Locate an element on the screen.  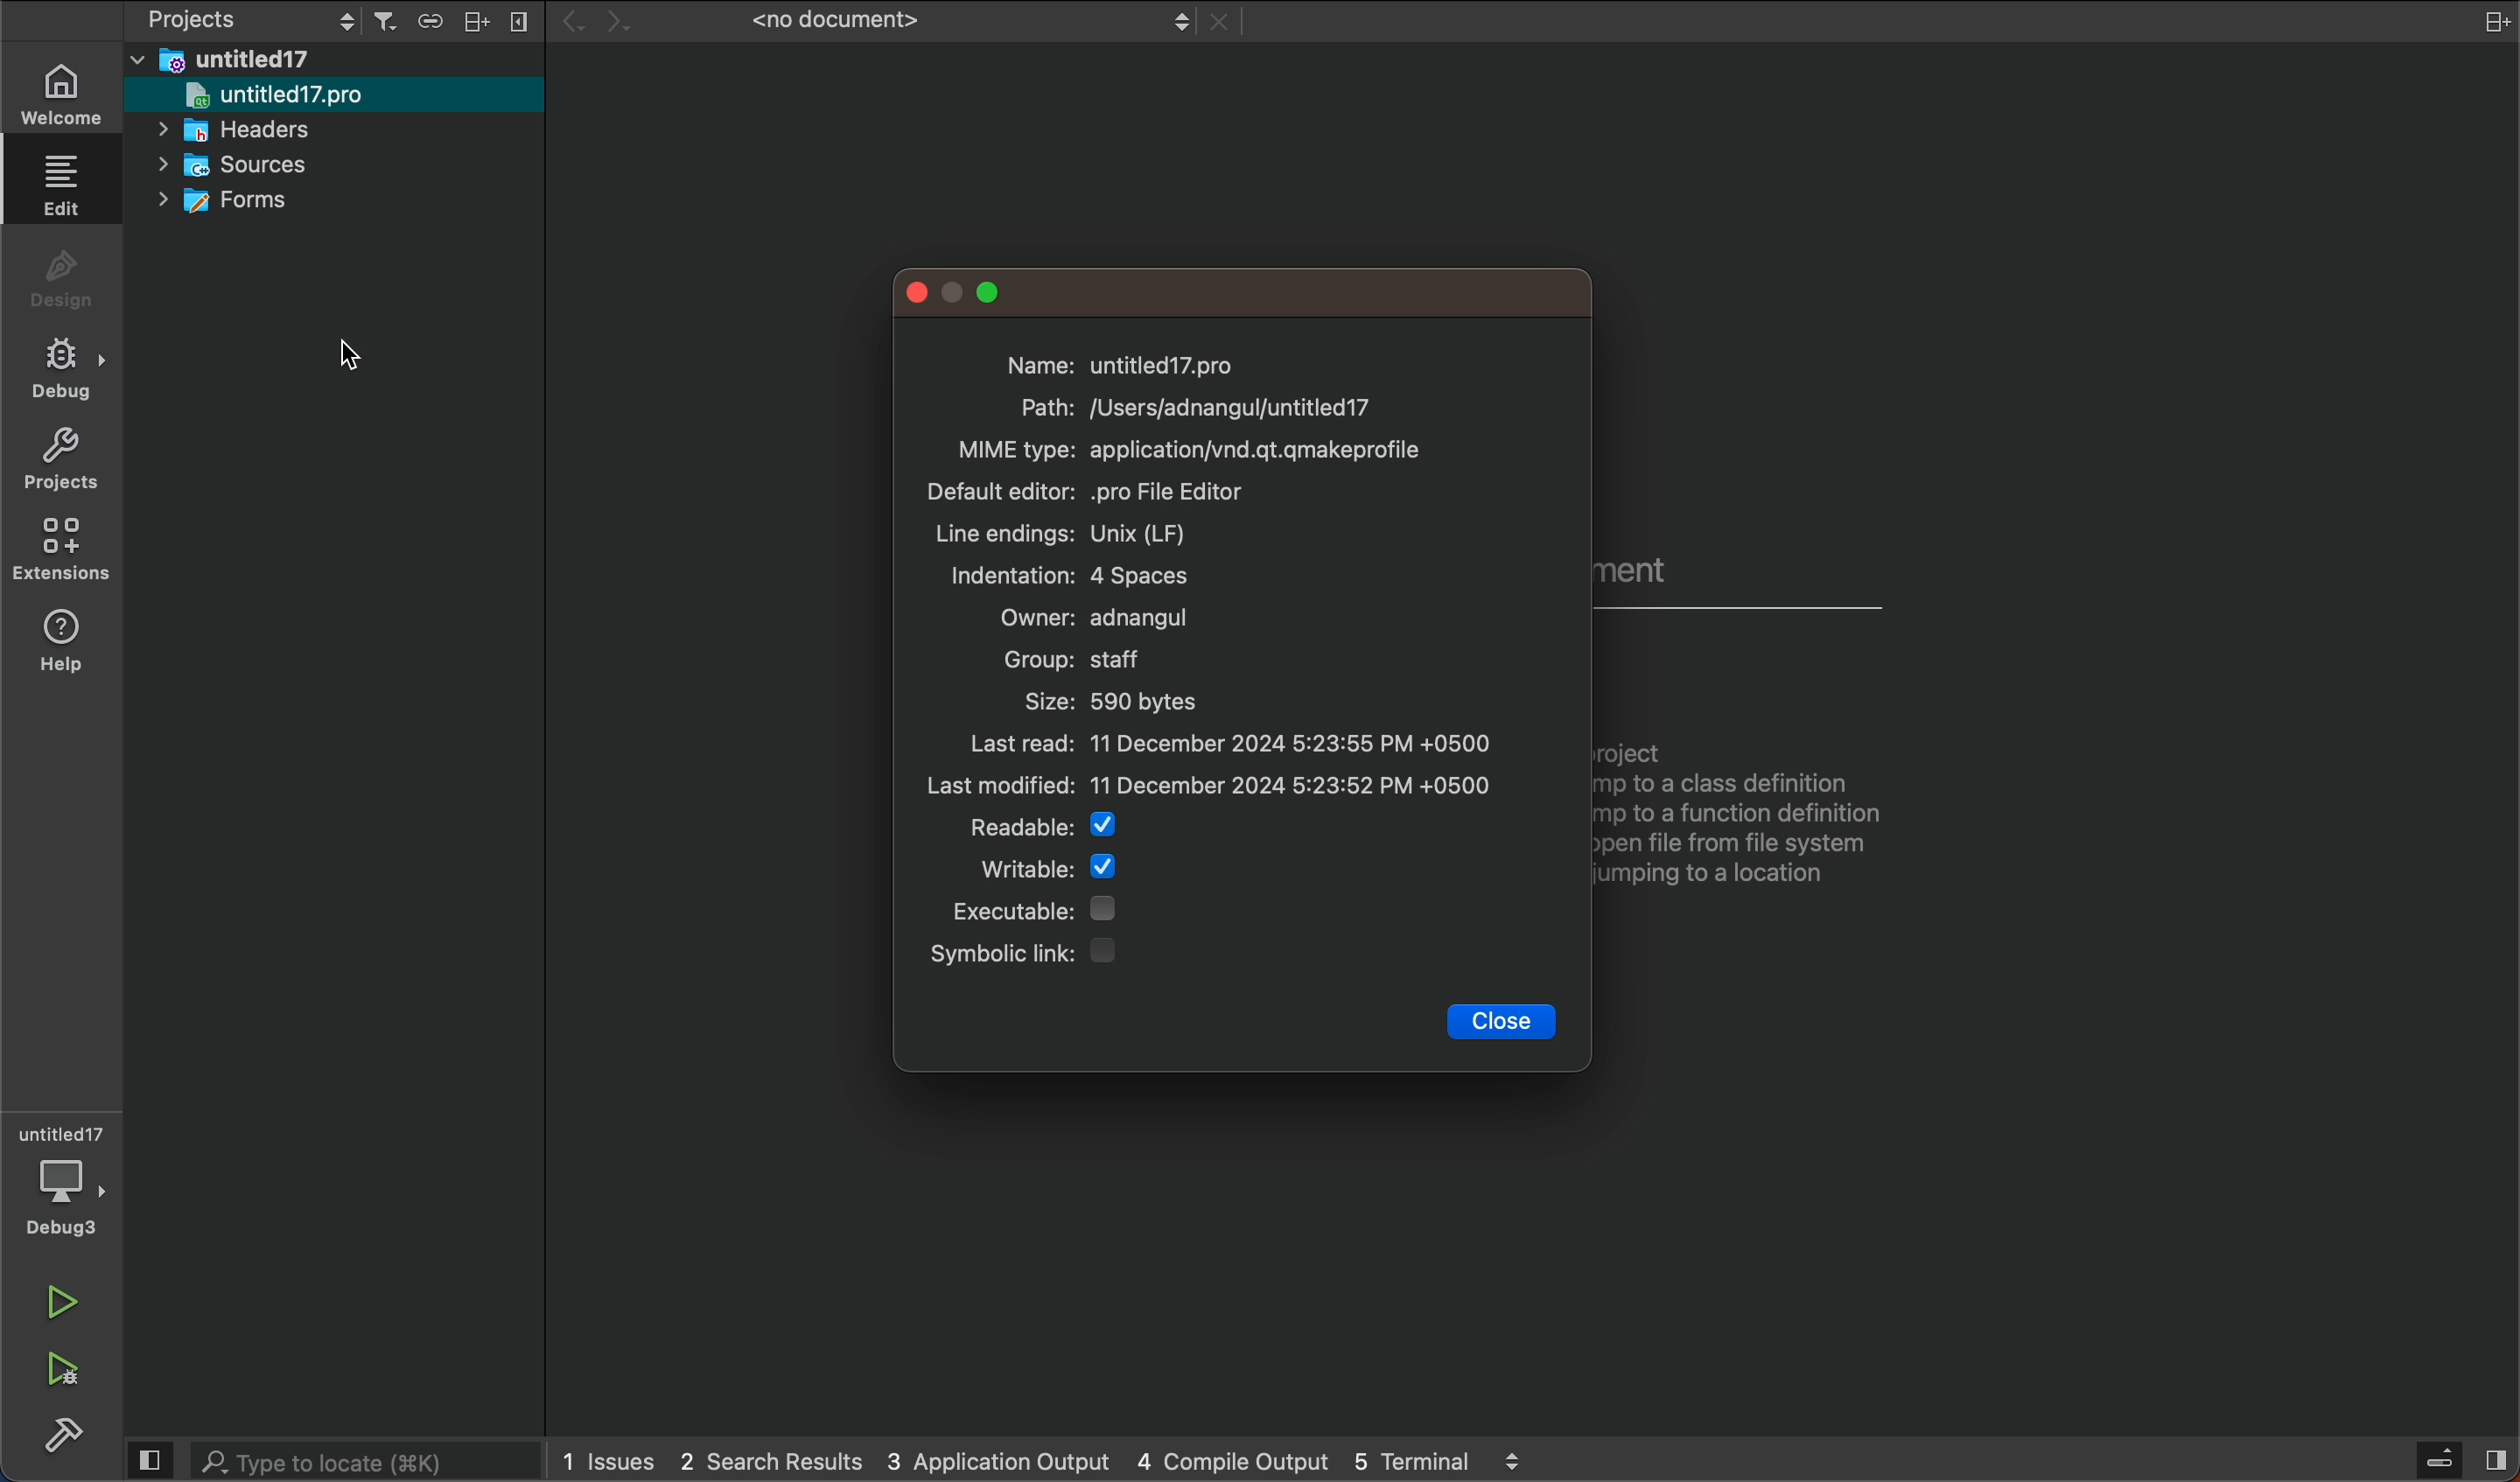
Cursor is located at coordinates (354, 358).